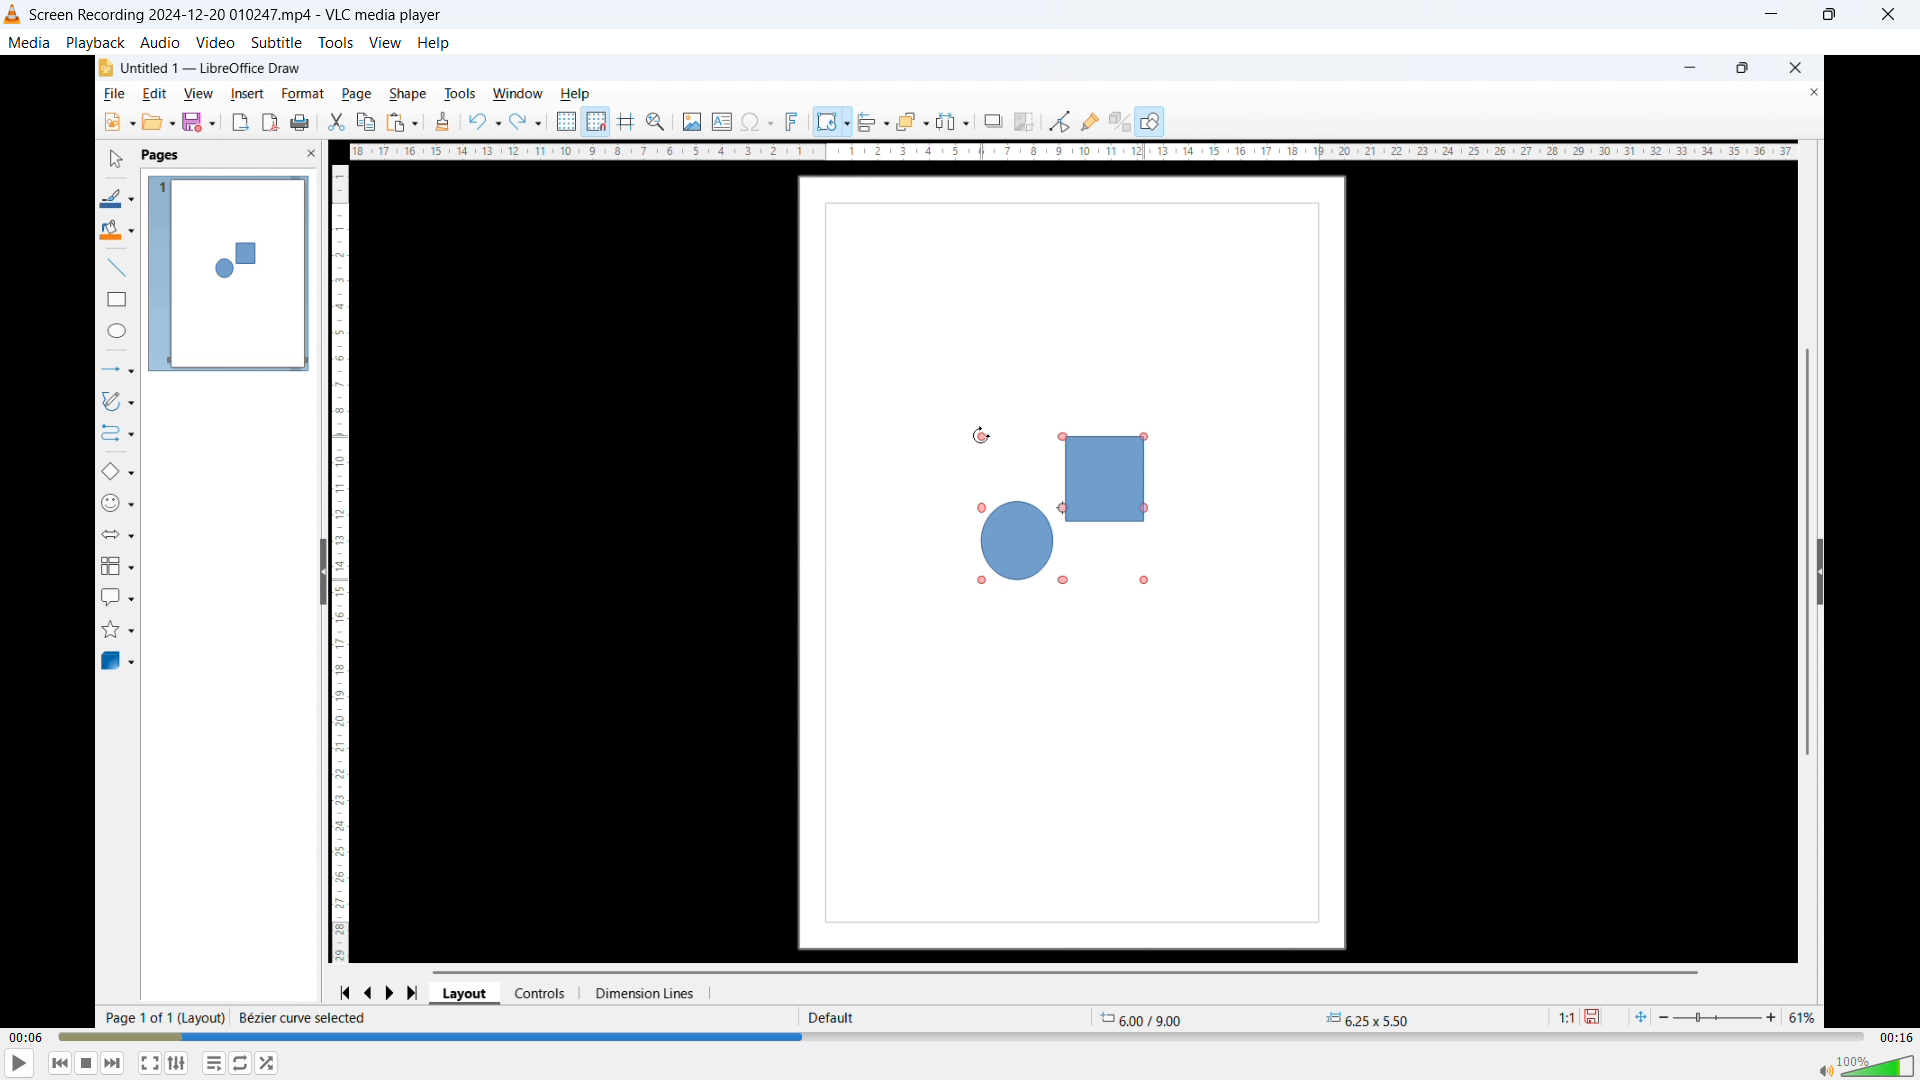 This screenshot has height=1080, width=1920. Describe the element at coordinates (241, 1063) in the screenshot. I see `Show advanced settings ` at that location.